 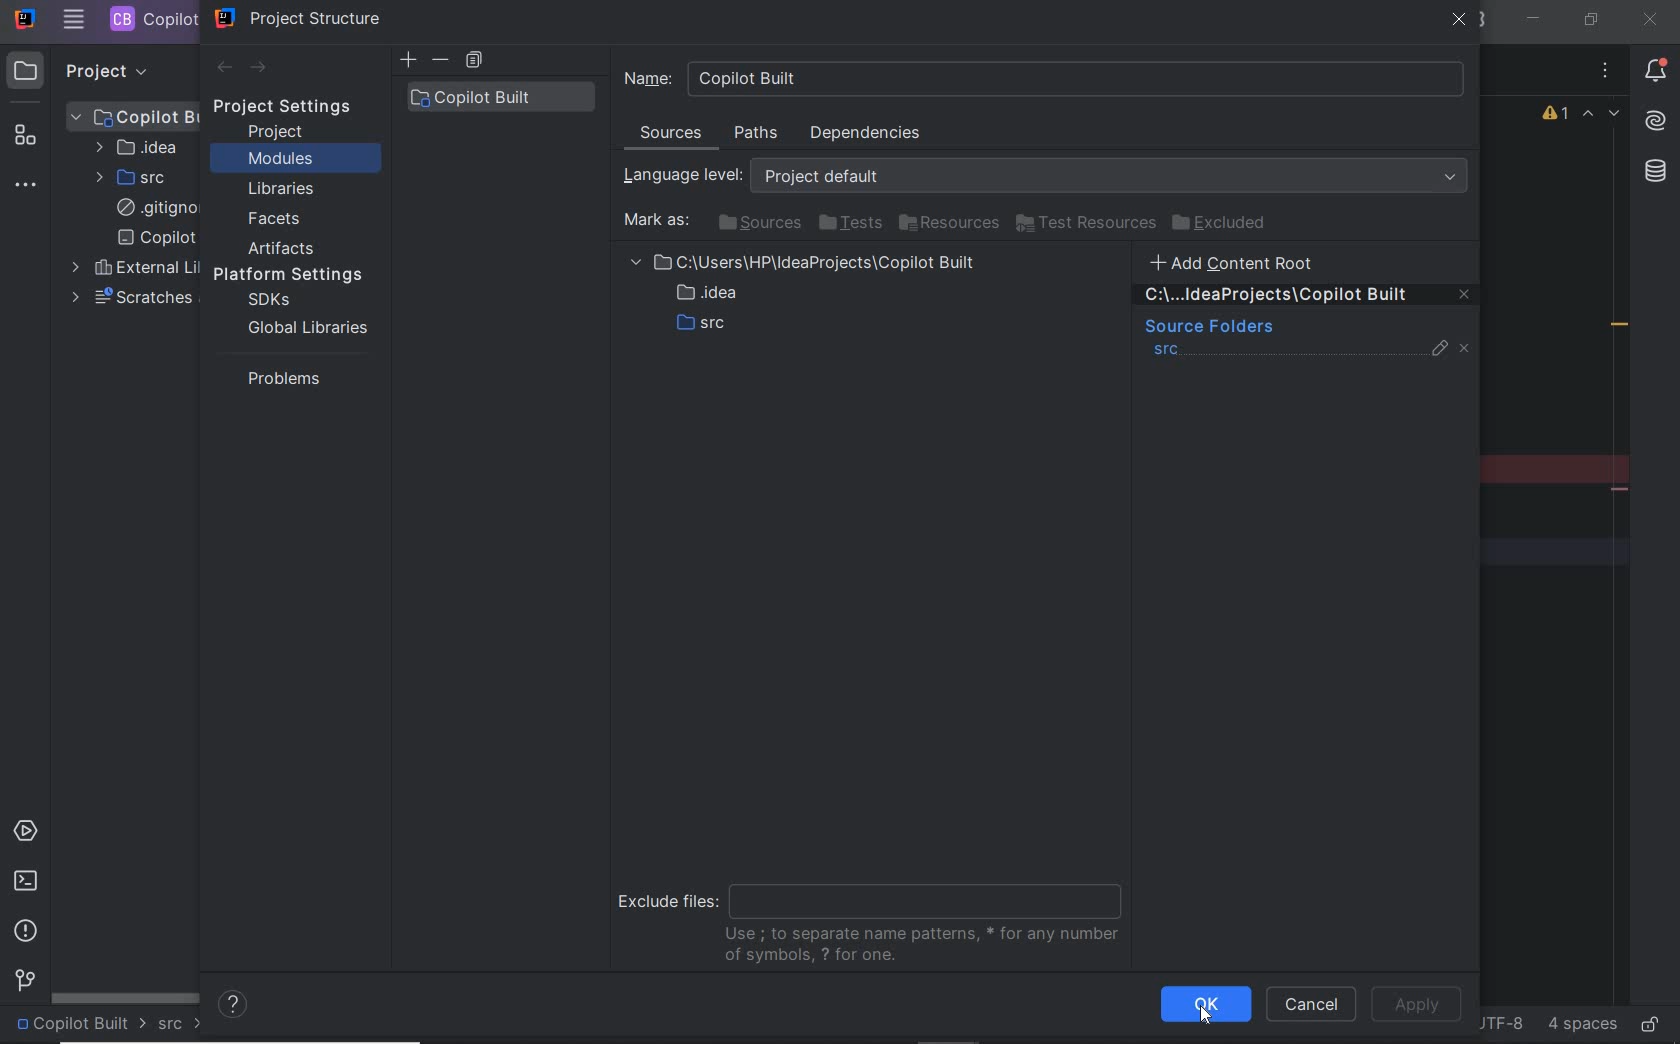 I want to click on remove line, so click(x=1622, y=489).